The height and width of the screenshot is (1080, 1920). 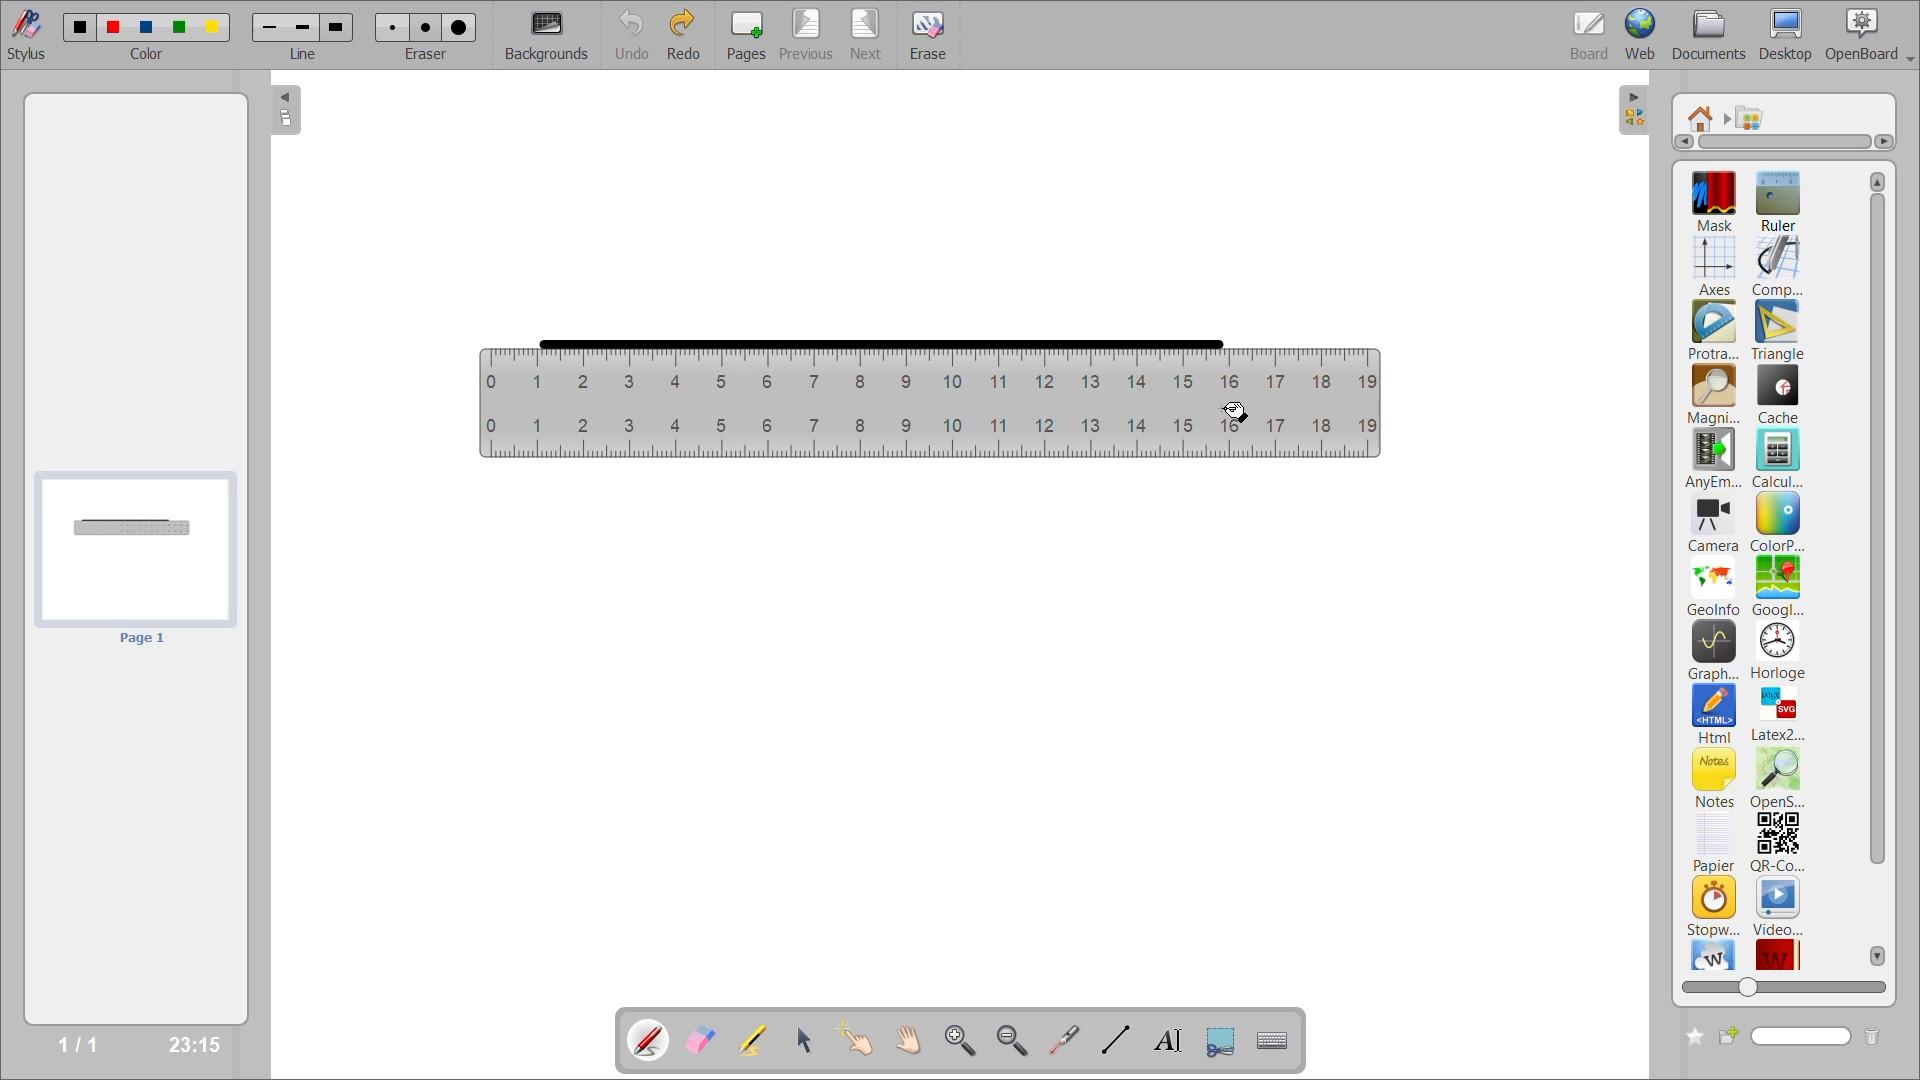 I want to click on annotate document, so click(x=645, y=1038).